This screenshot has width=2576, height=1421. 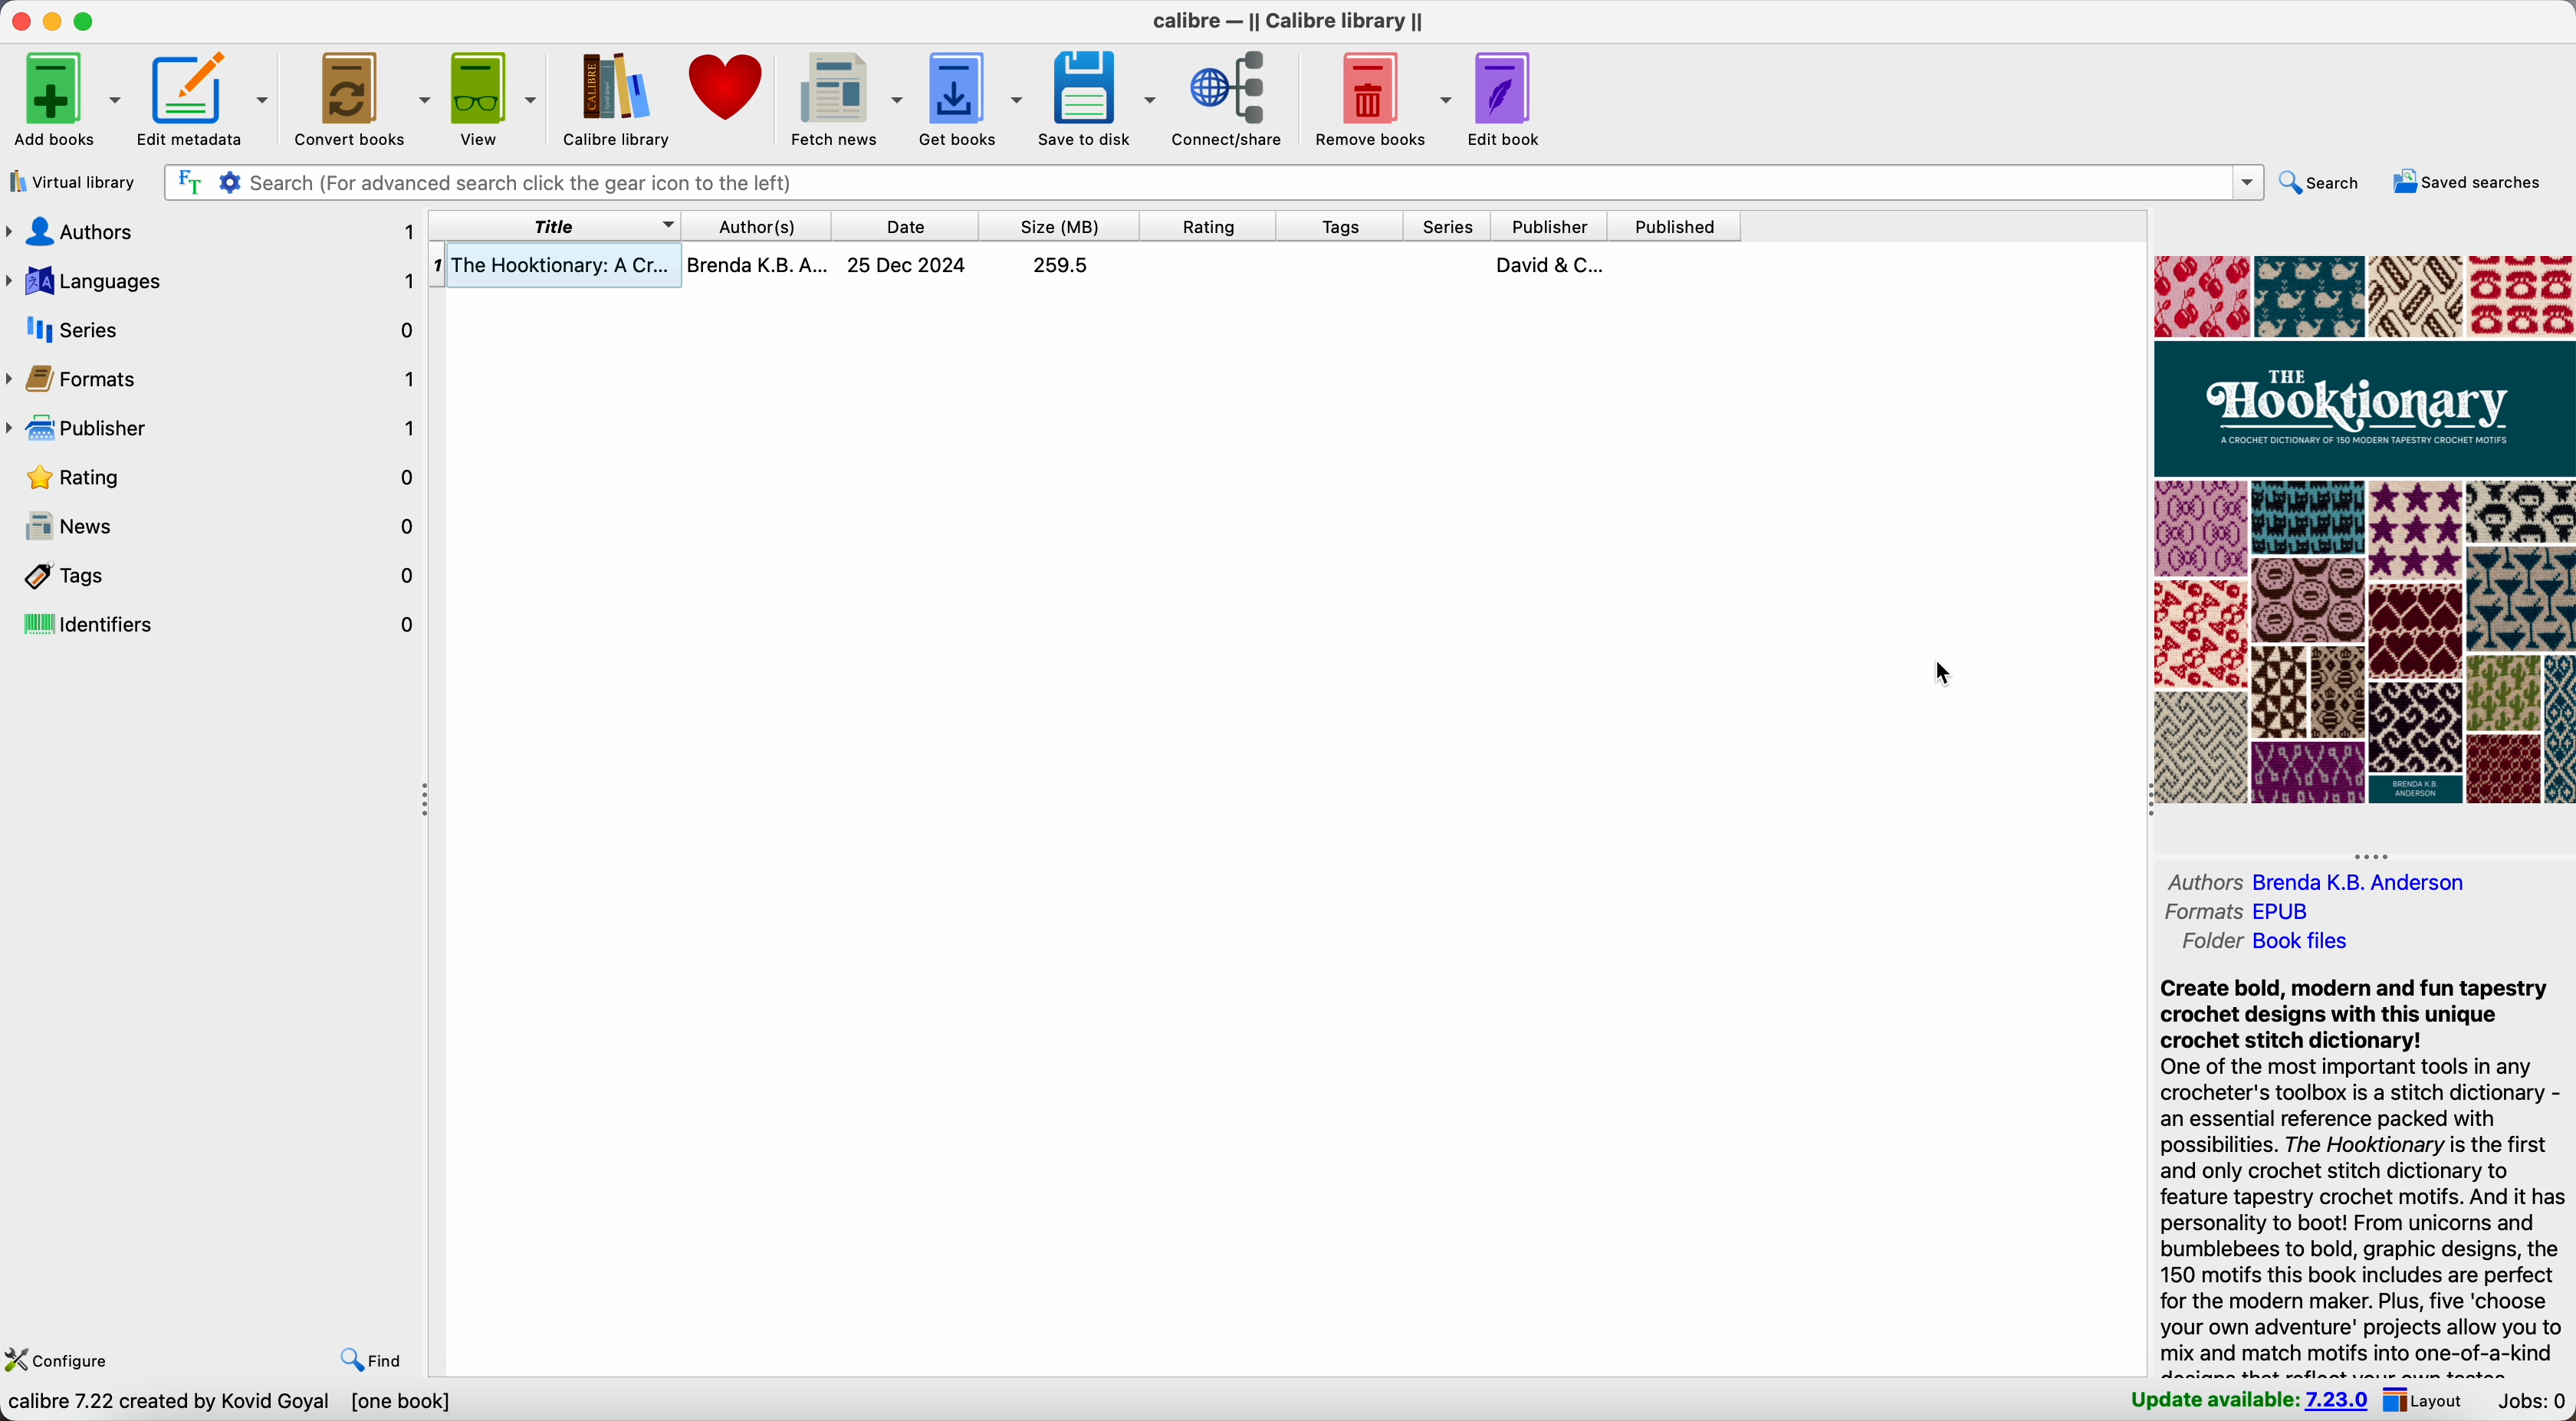 What do you see at coordinates (1100, 101) in the screenshot?
I see `save to disk` at bounding box center [1100, 101].